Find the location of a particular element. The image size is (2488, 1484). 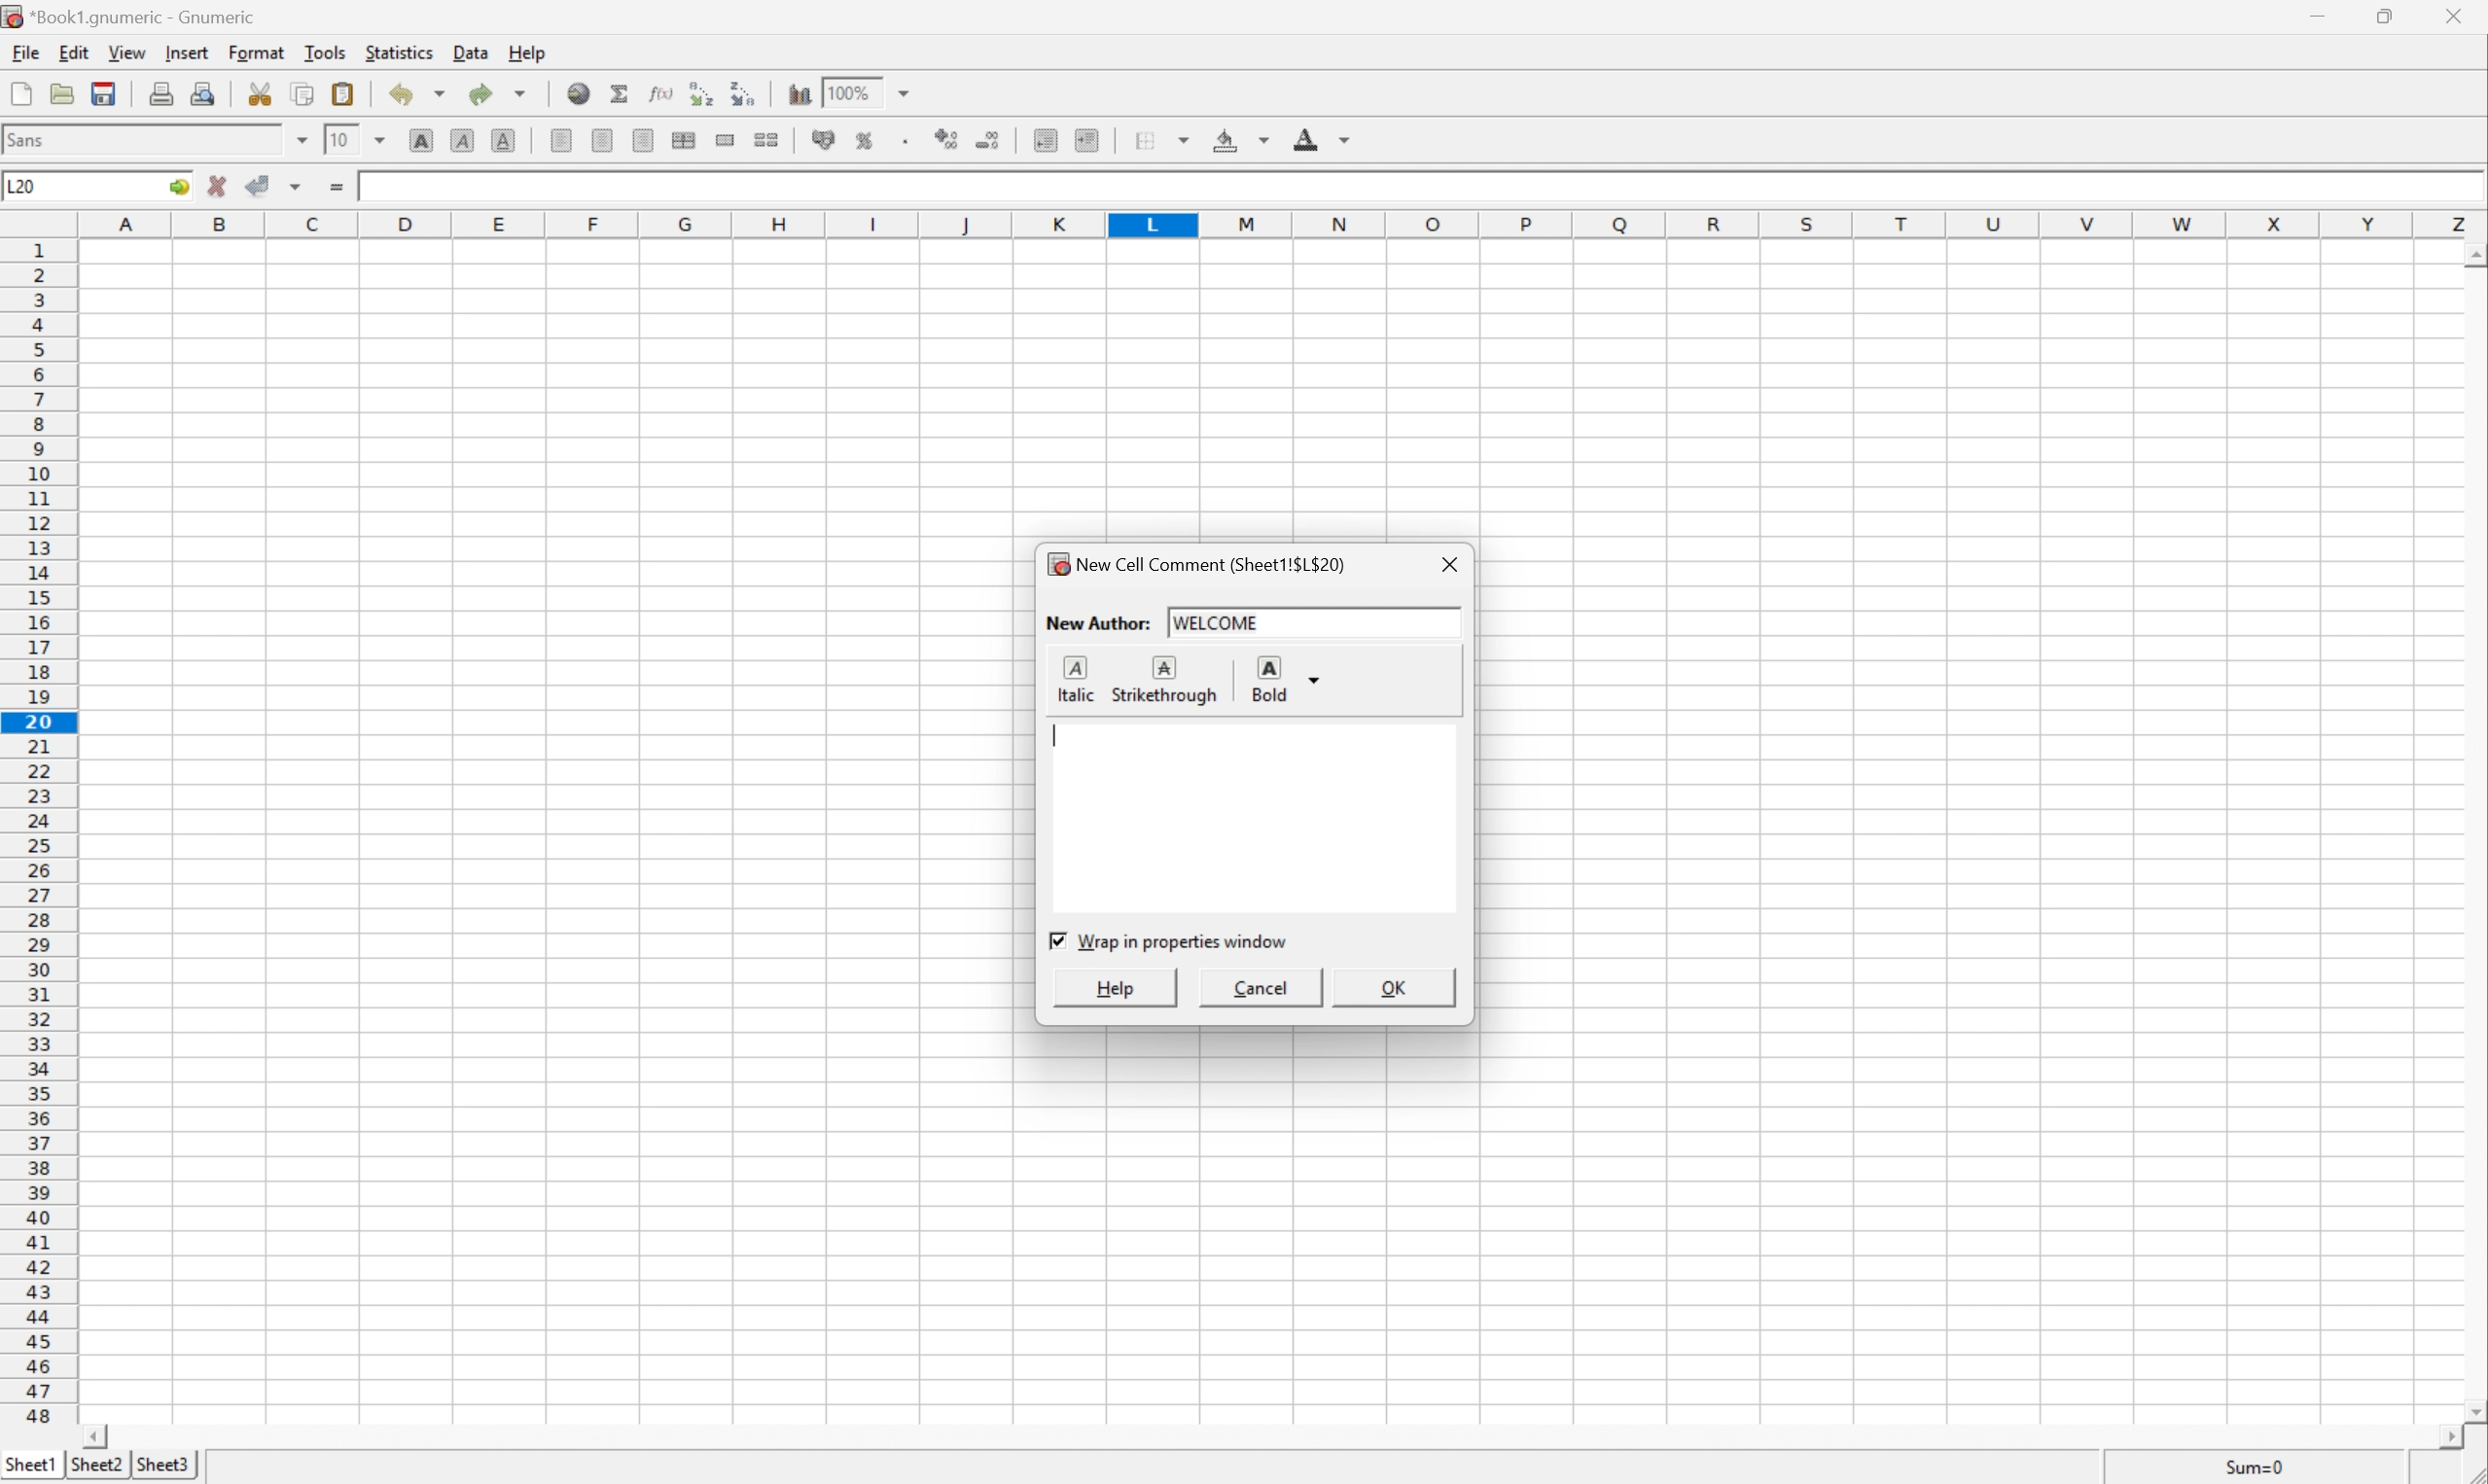

Center Horizontally is located at coordinates (604, 141).